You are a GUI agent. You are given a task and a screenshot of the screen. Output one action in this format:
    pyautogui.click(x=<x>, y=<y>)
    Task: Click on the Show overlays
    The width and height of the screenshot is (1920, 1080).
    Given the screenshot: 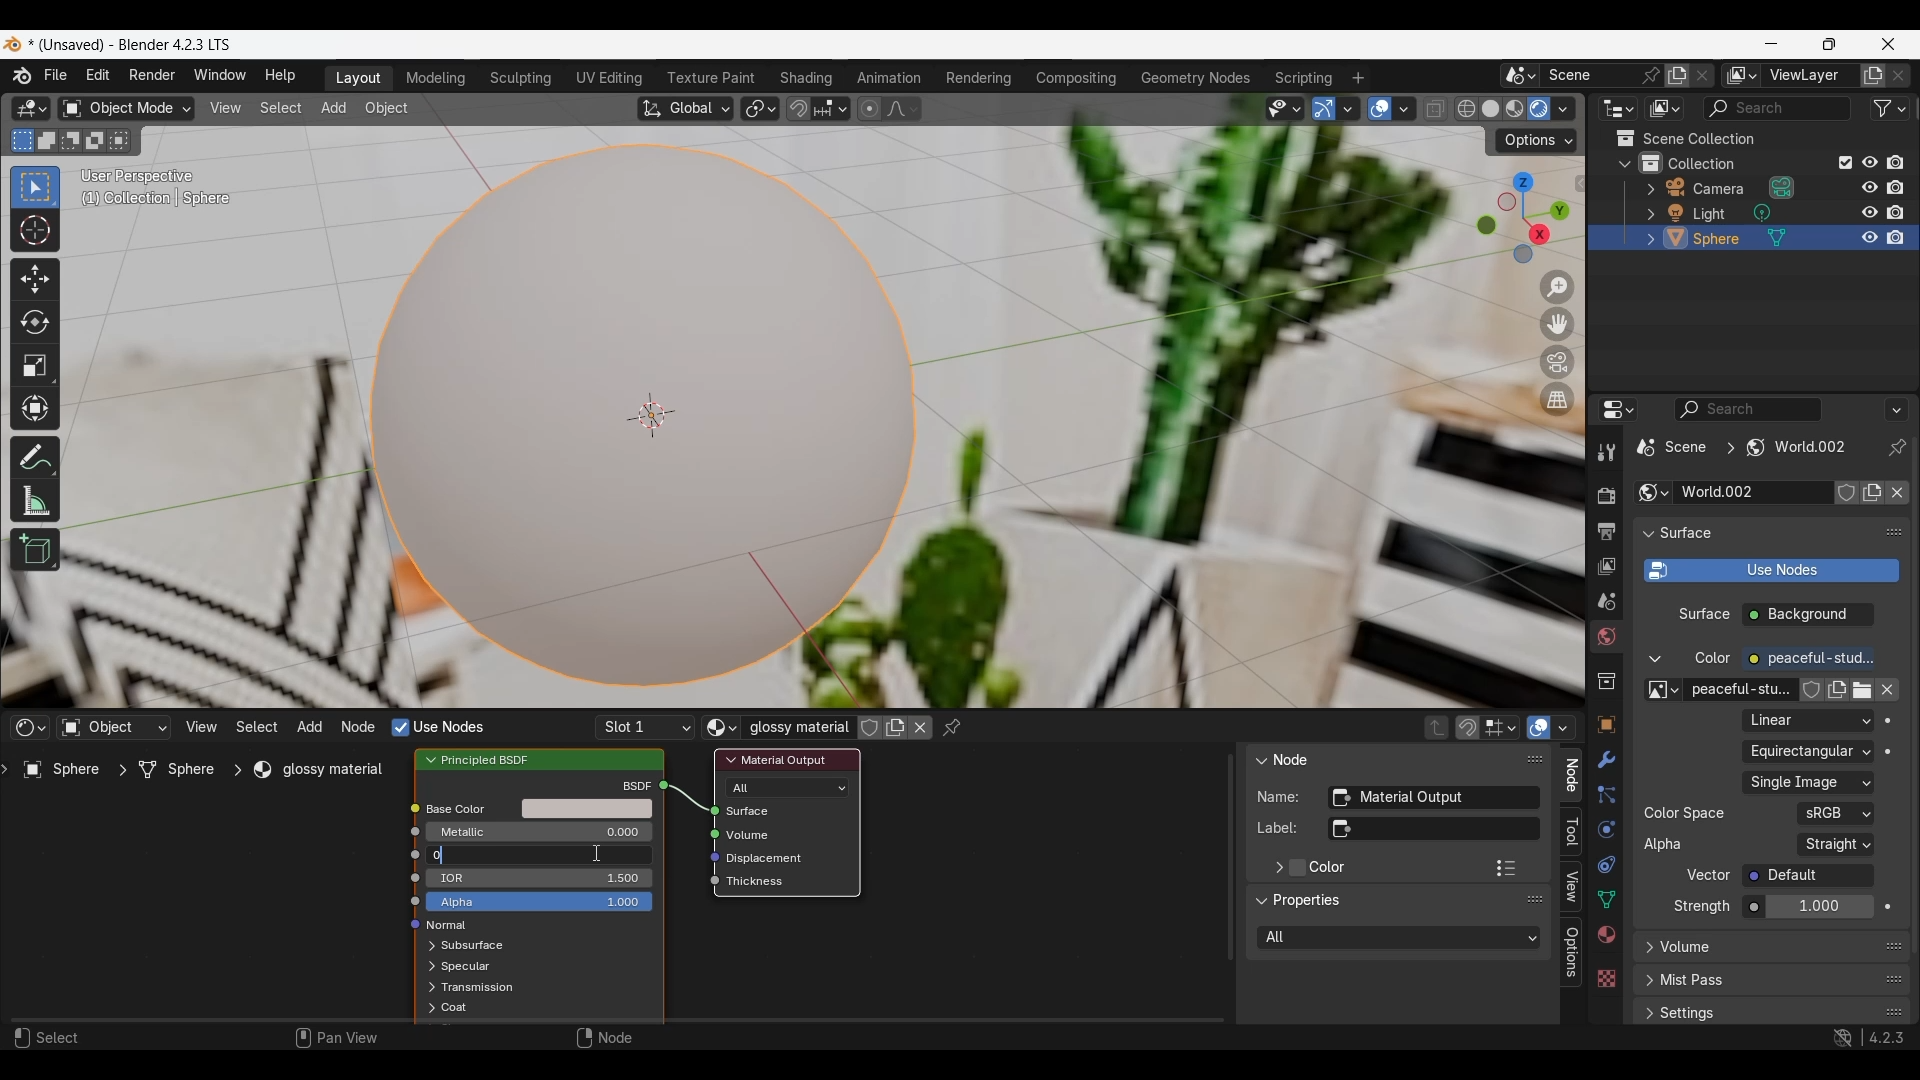 What is the action you would take?
    pyautogui.click(x=1540, y=727)
    